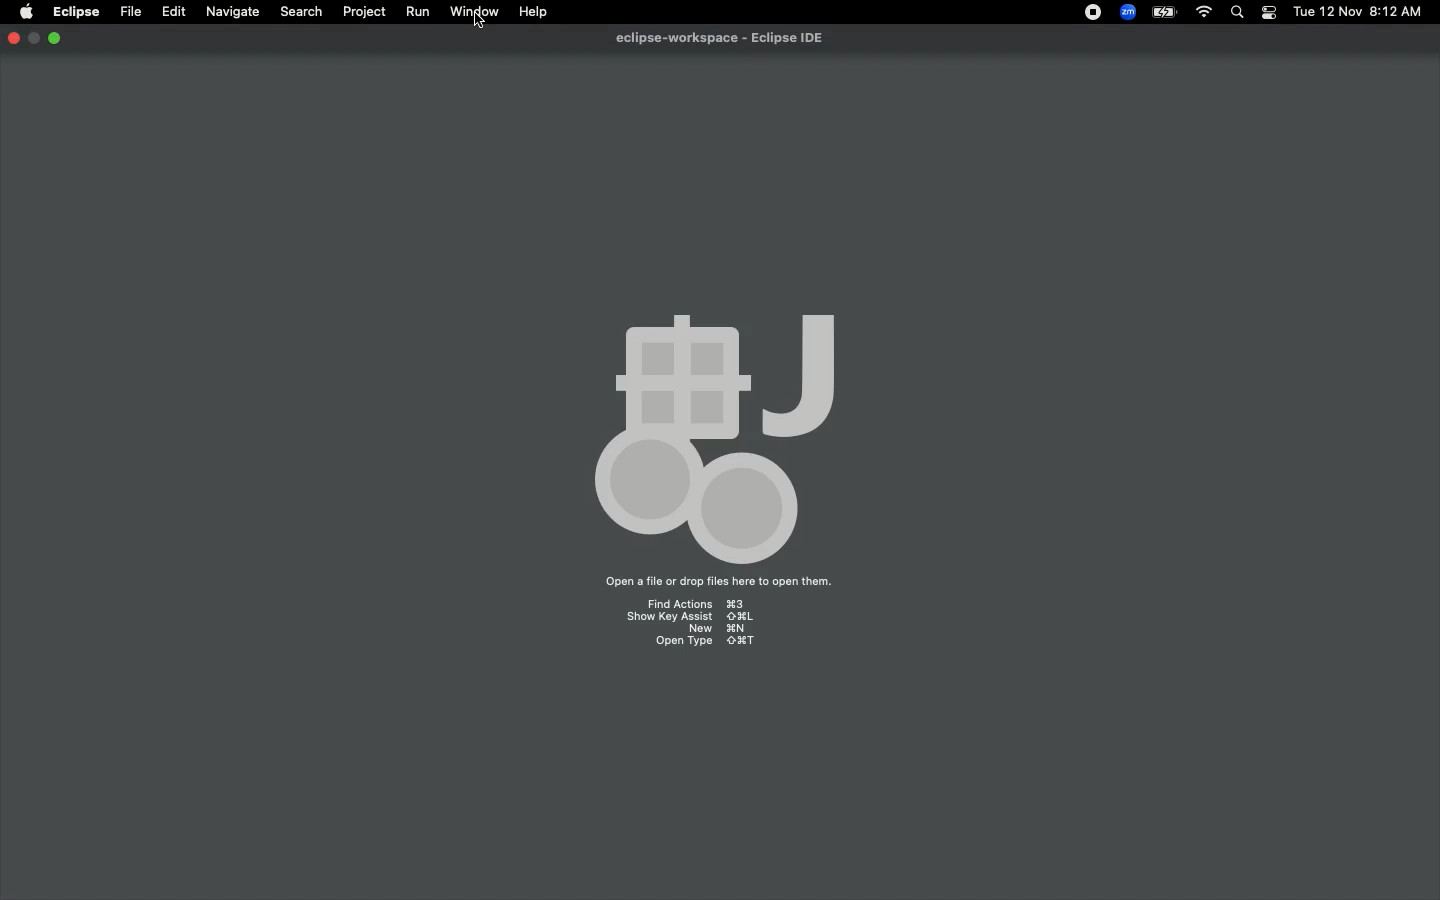 The width and height of the screenshot is (1440, 900). Describe the element at coordinates (694, 602) in the screenshot. I see `Find actions` at that location.